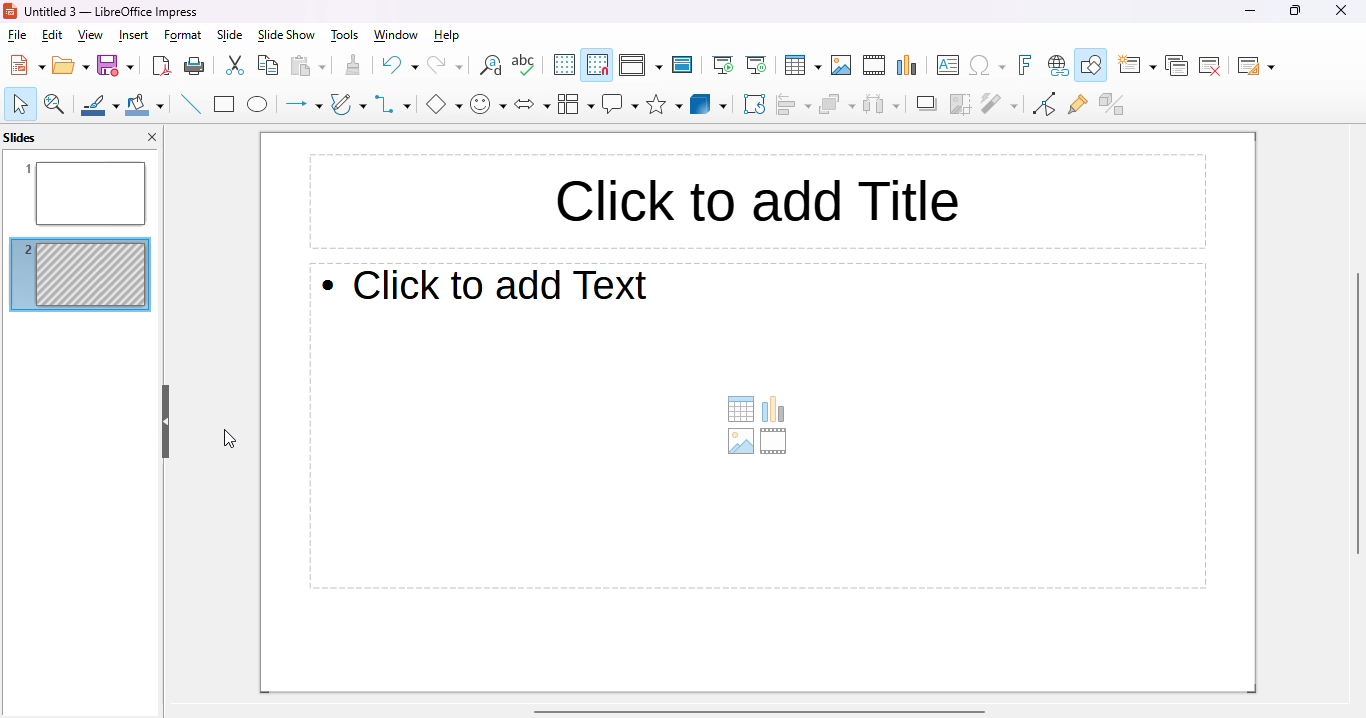  What do you see at coordinates (1296, 11) in the screenshot?
I see `maximize` at bounding box center [1296, 11].